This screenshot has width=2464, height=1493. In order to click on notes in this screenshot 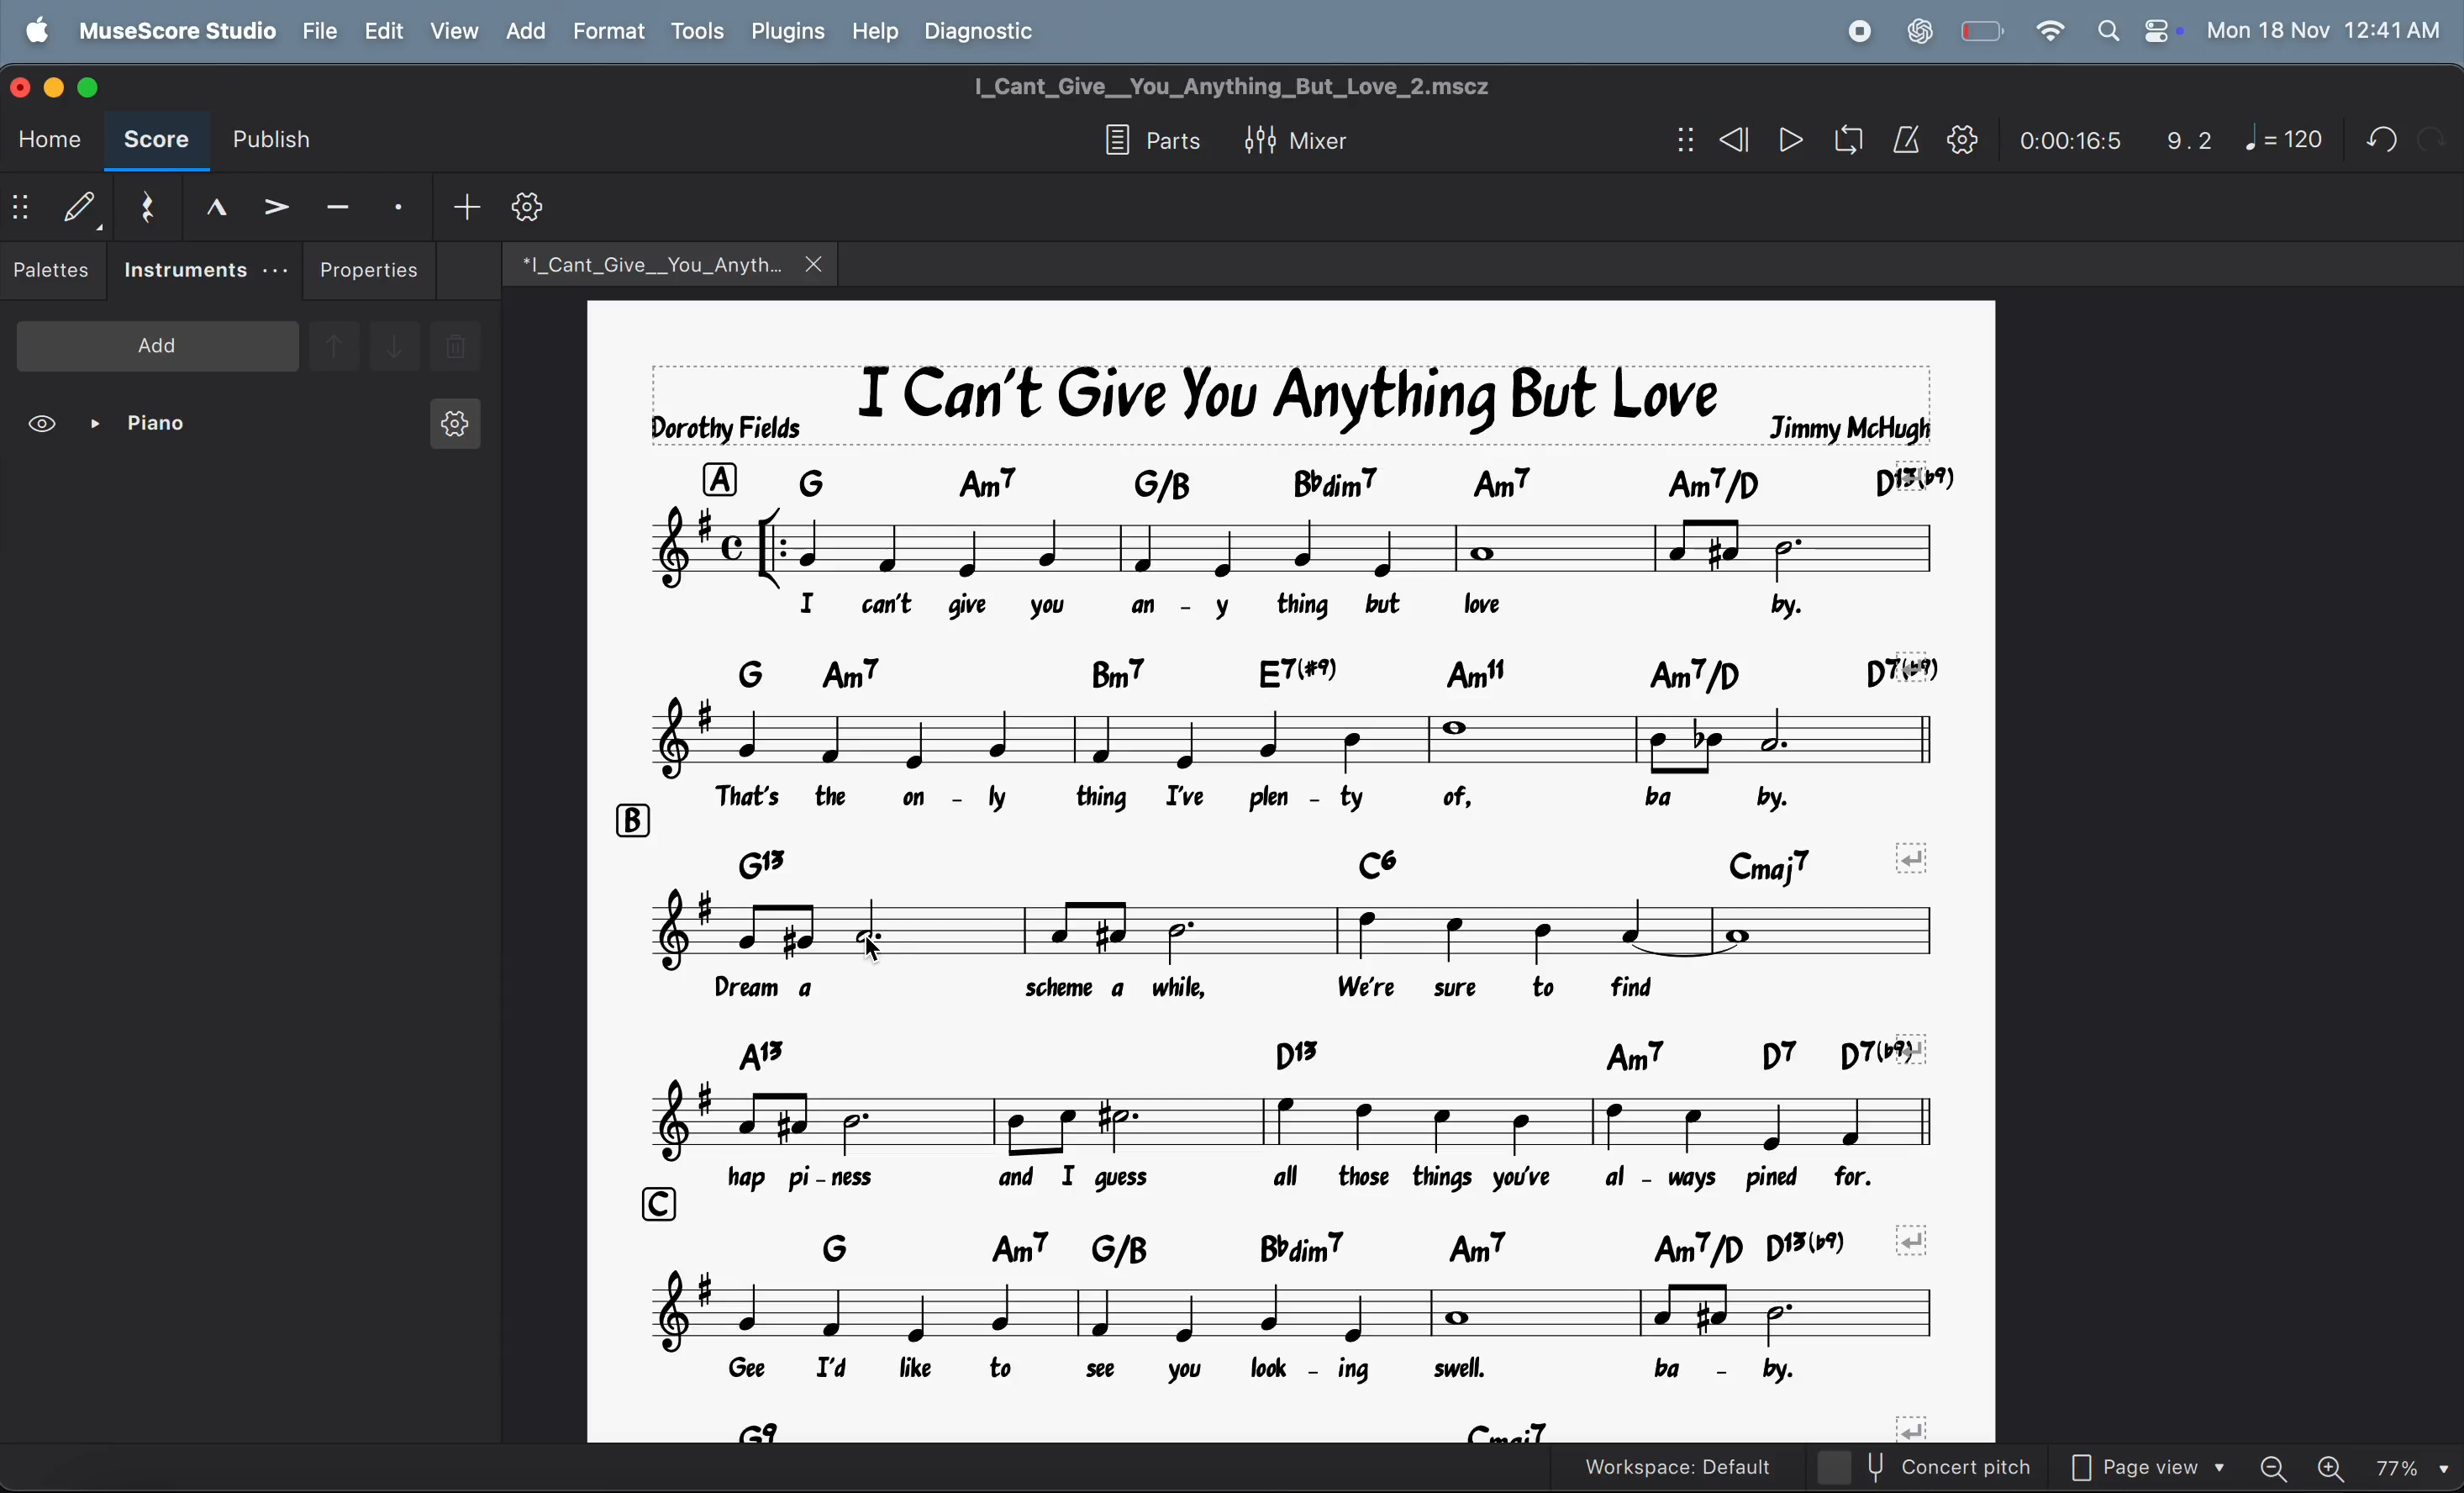, I will do `click(1306, 1124)`.